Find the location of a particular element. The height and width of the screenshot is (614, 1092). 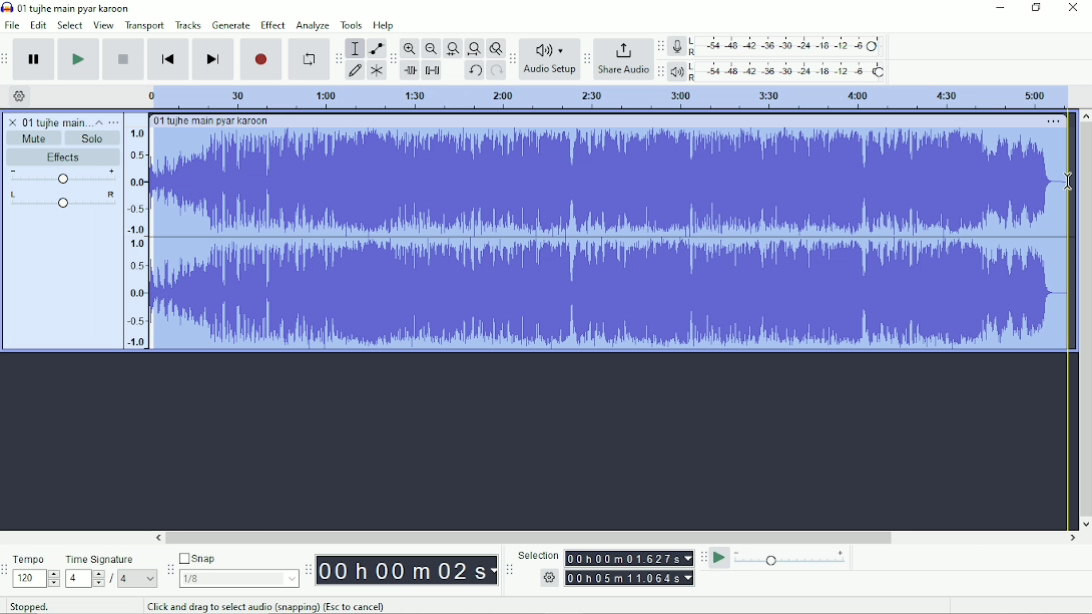

Help is located at coordinates (385, 25).